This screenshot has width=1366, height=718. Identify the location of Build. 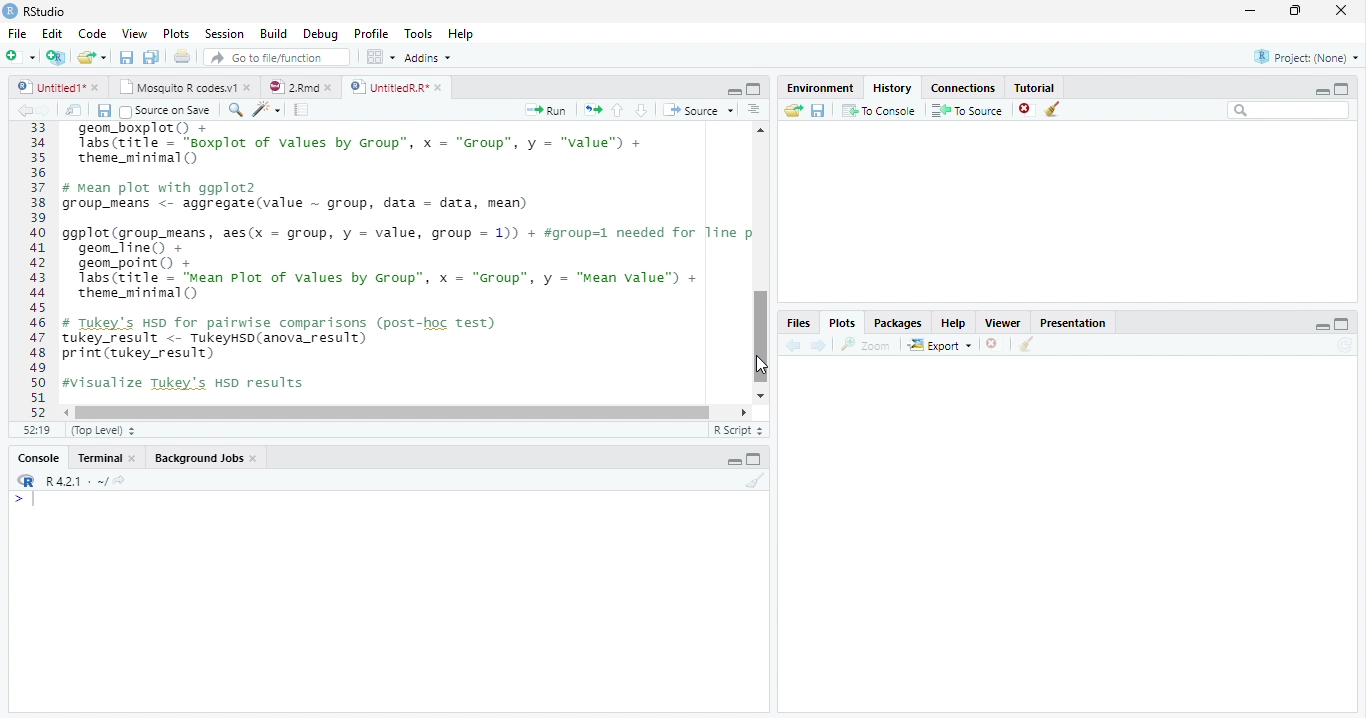
(277, 34).